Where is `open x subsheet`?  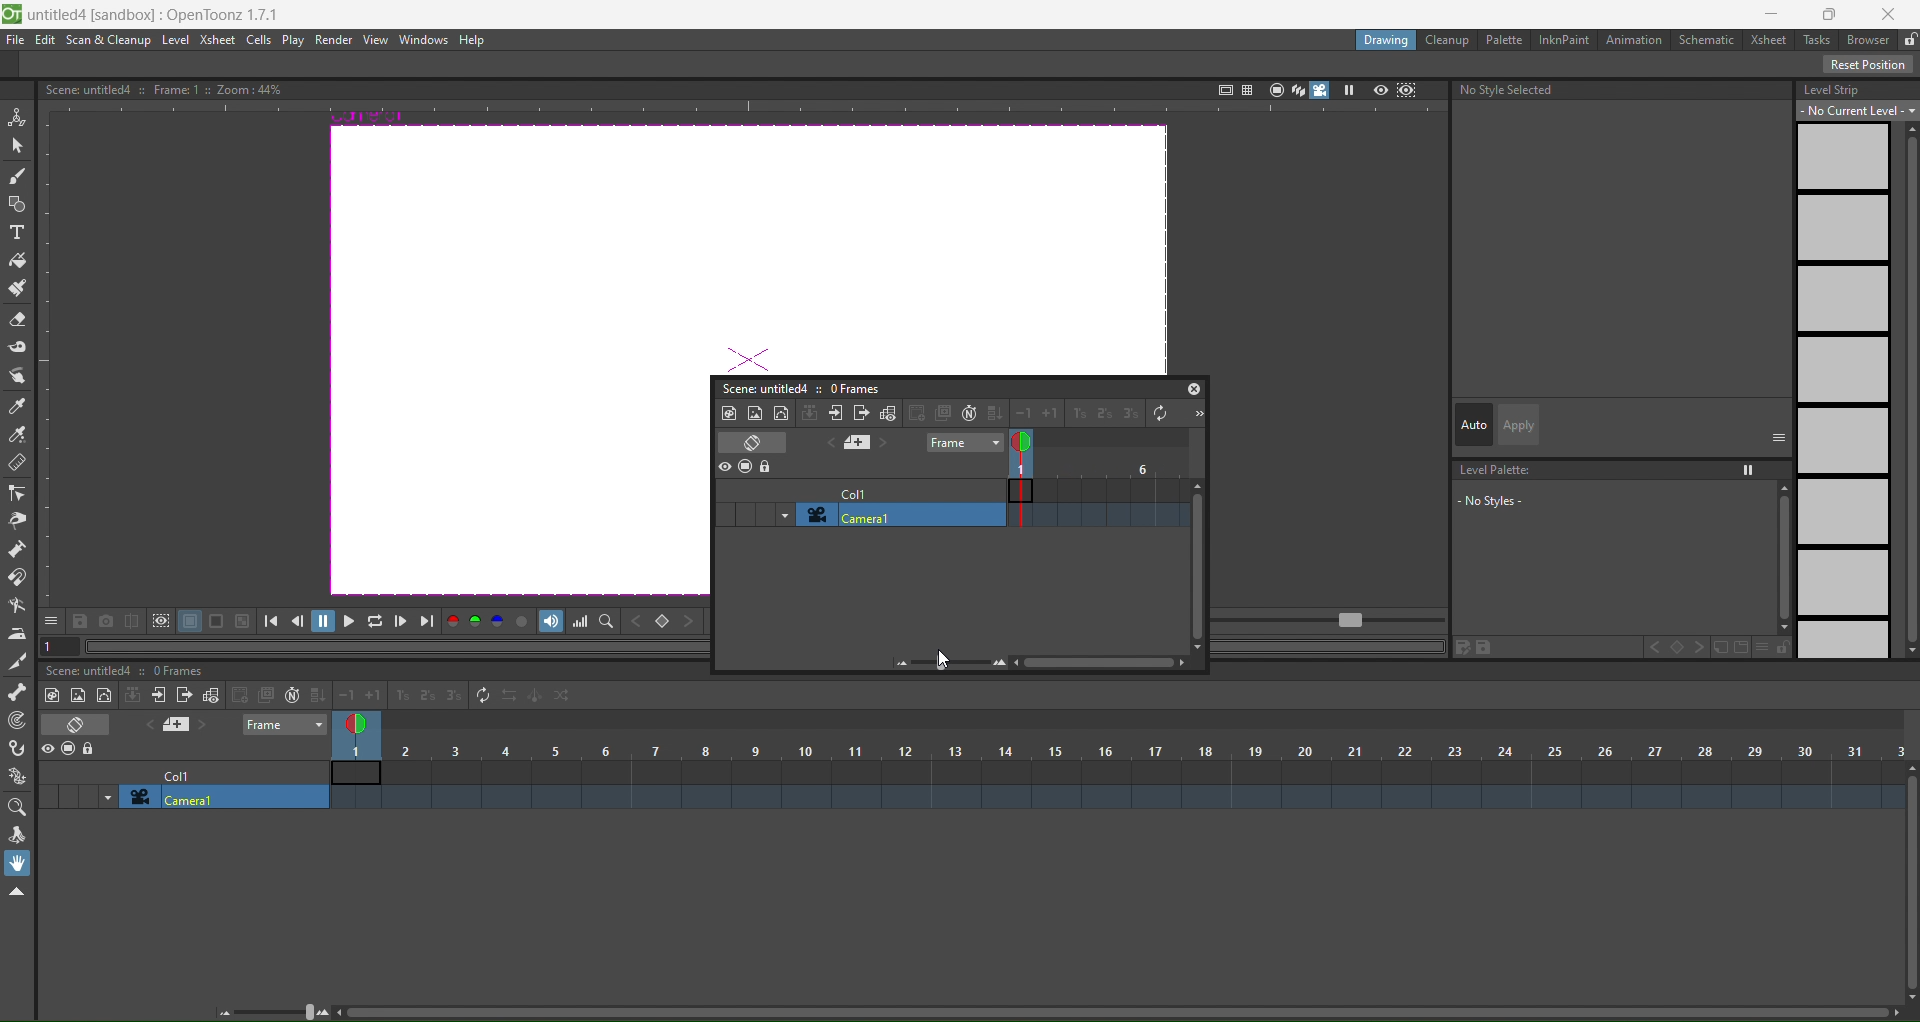 open x subsheet is located at coordinates (836, 413).